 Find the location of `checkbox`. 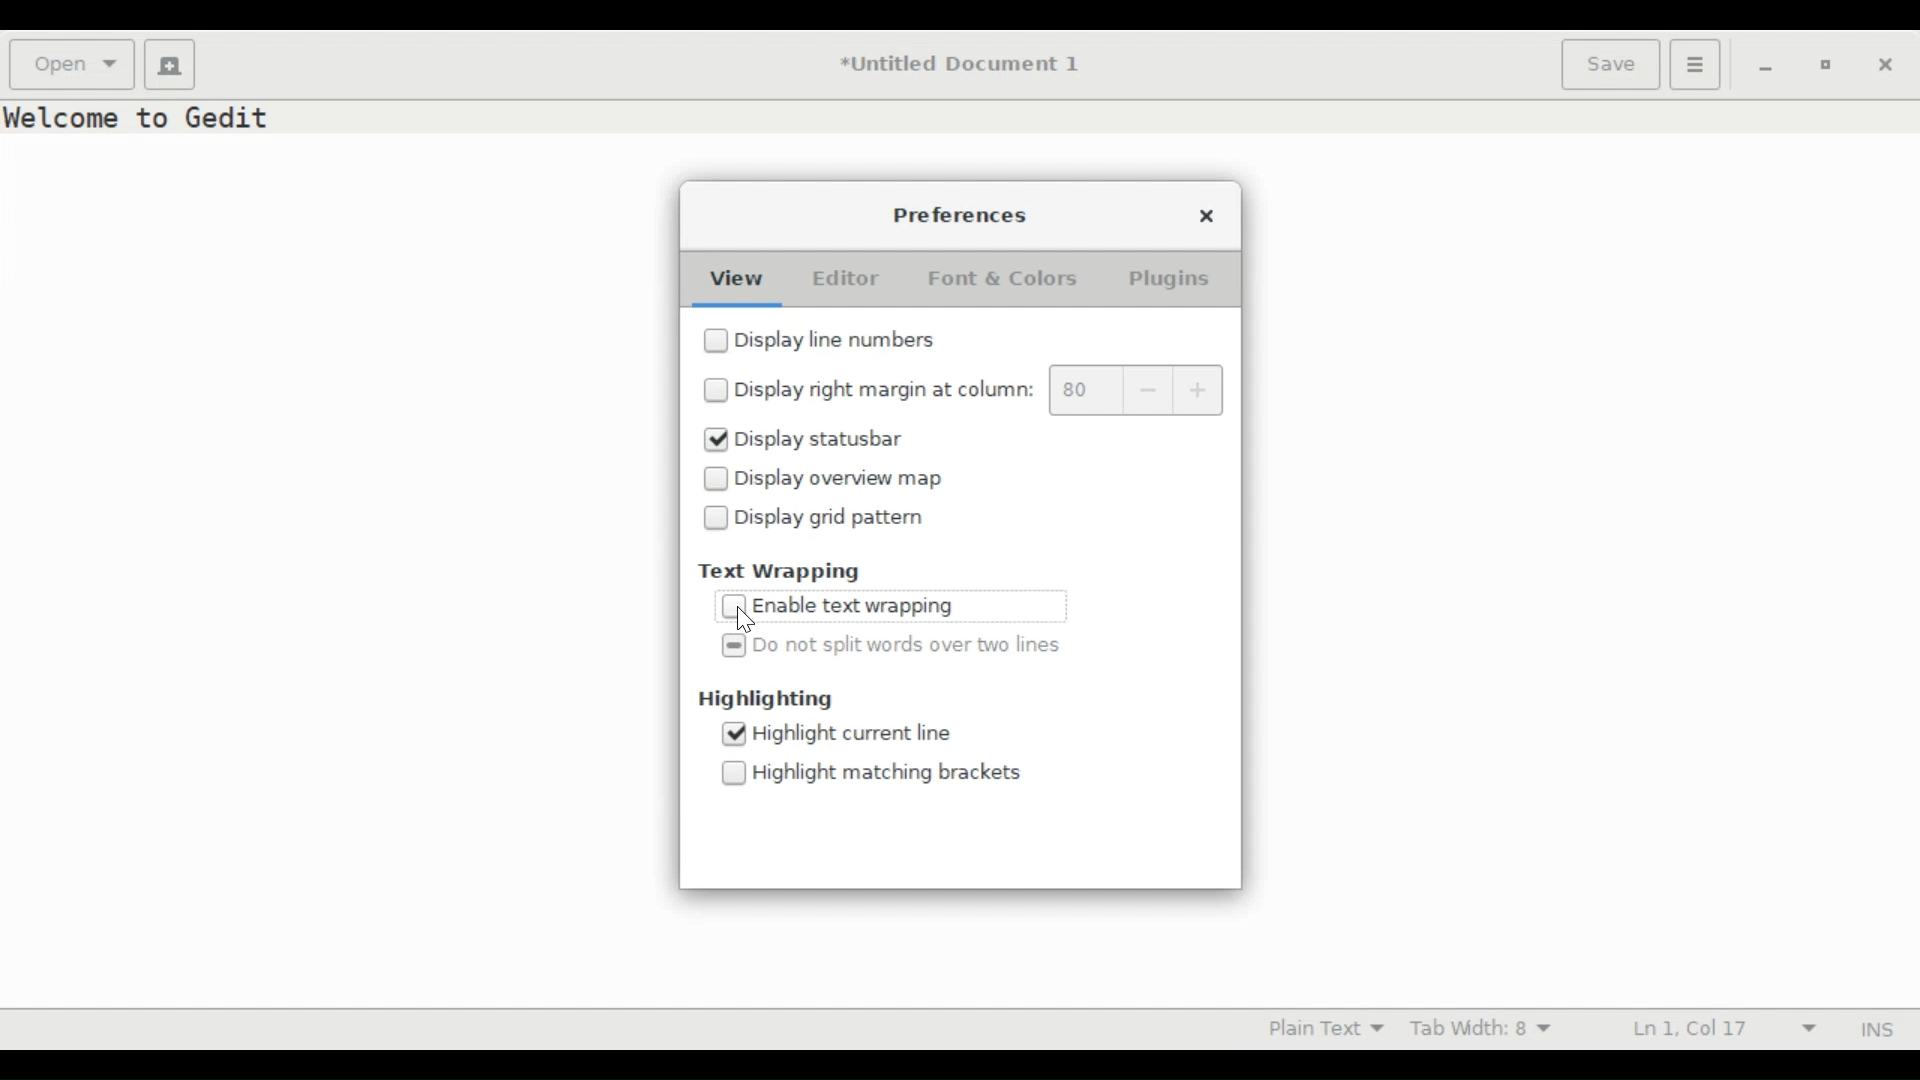

checkbox is located at coordinates (716, 521).